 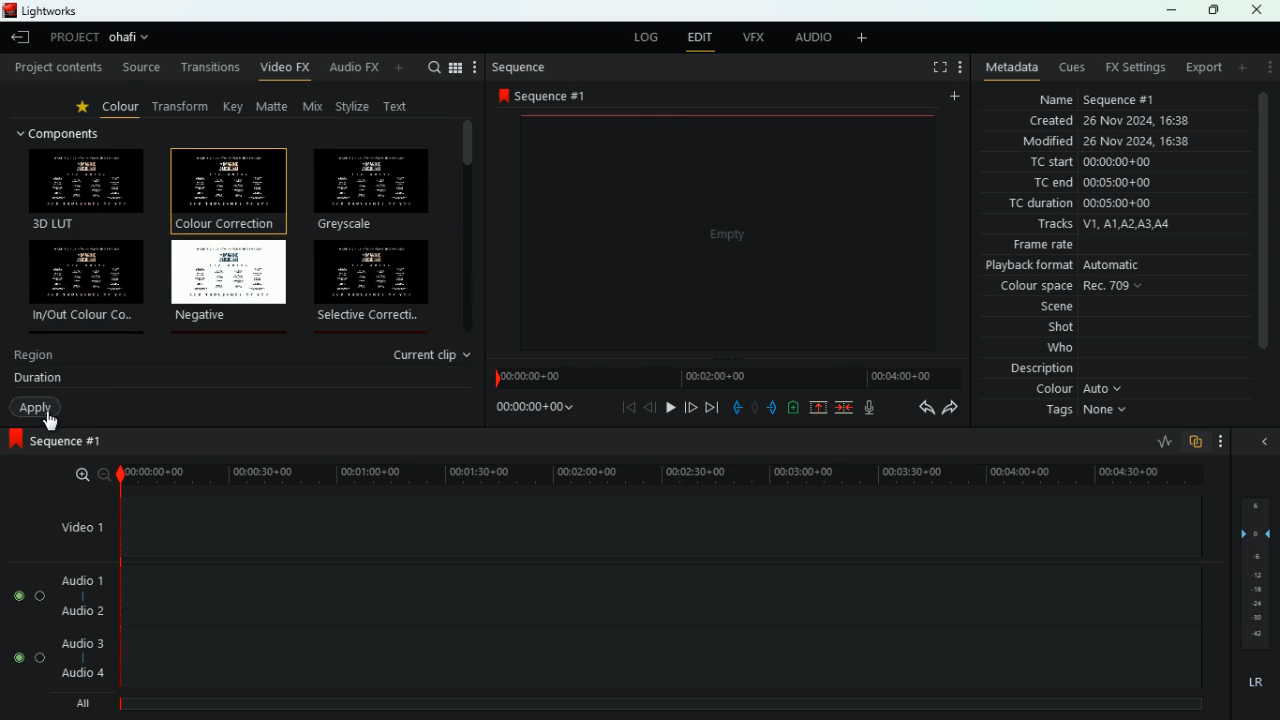 What do you see at coordinates (1262, 10) in the screenshot?
I see `close` at bounding box center [1262, 10].